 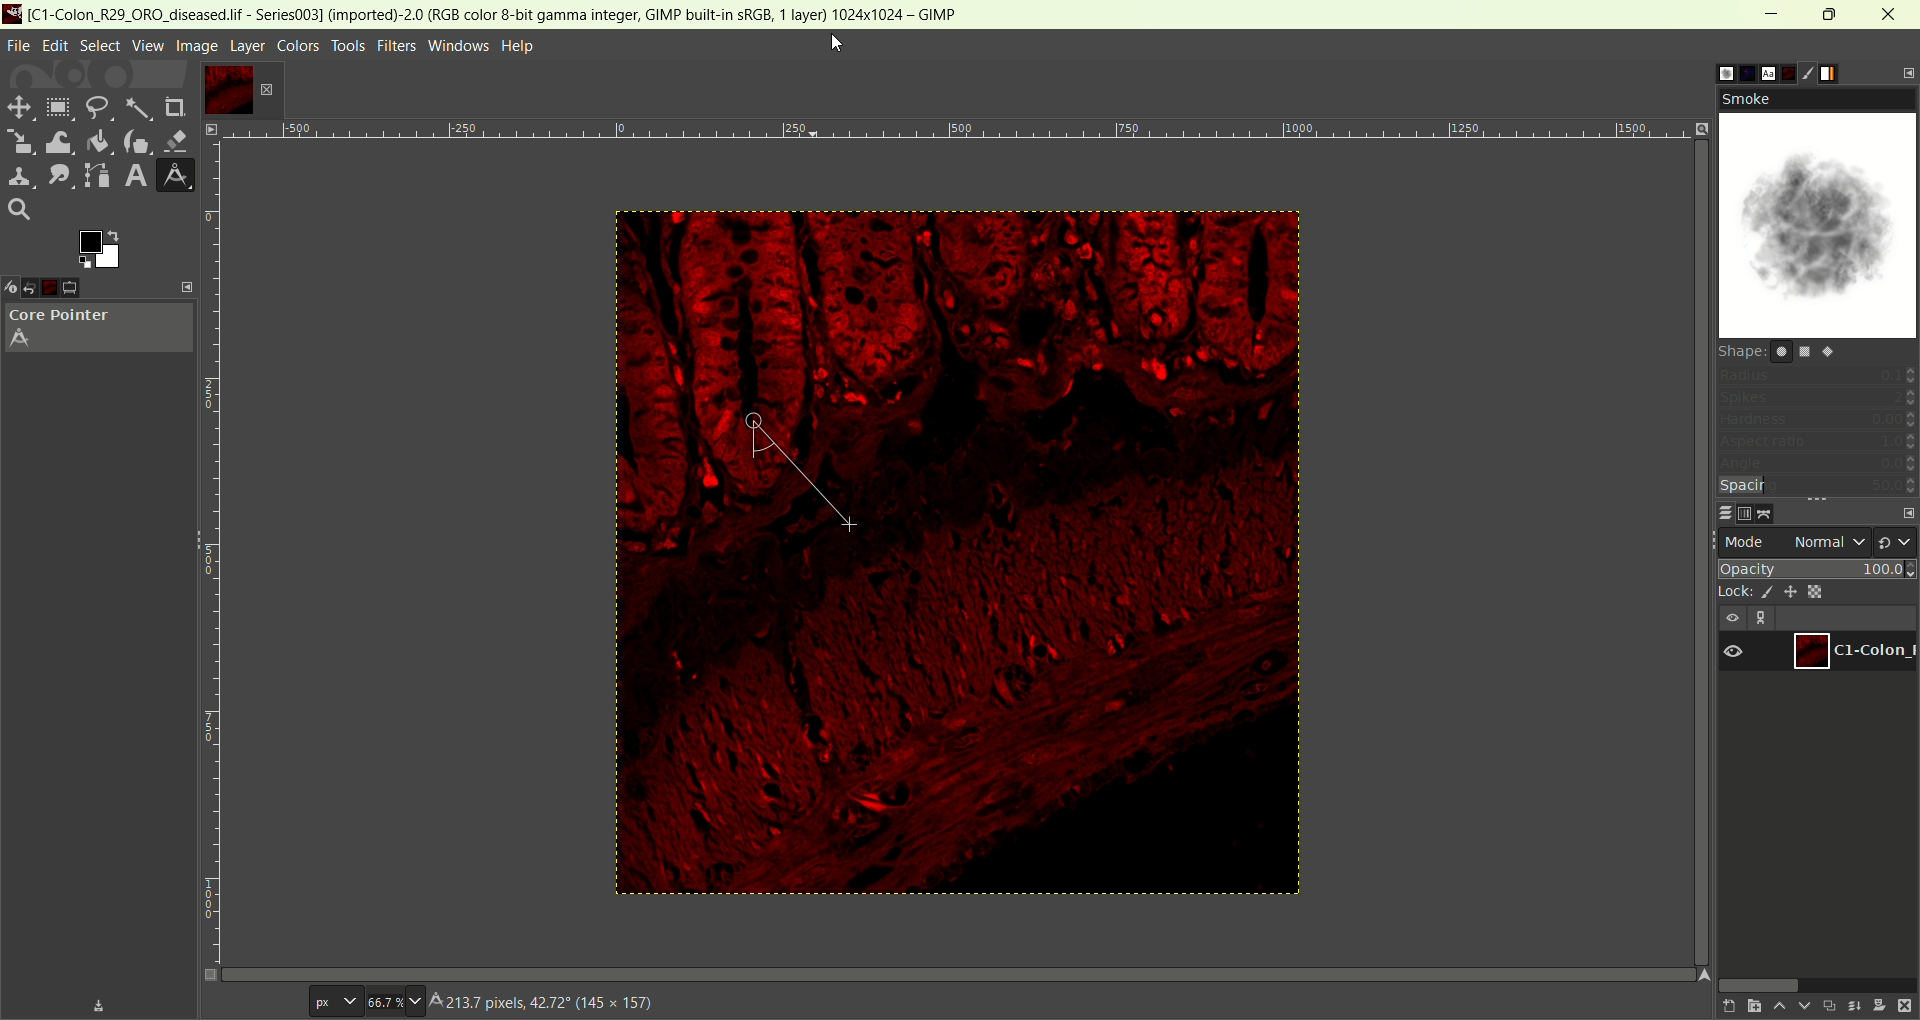 I want to click on close, so click(x=1891, y=14).